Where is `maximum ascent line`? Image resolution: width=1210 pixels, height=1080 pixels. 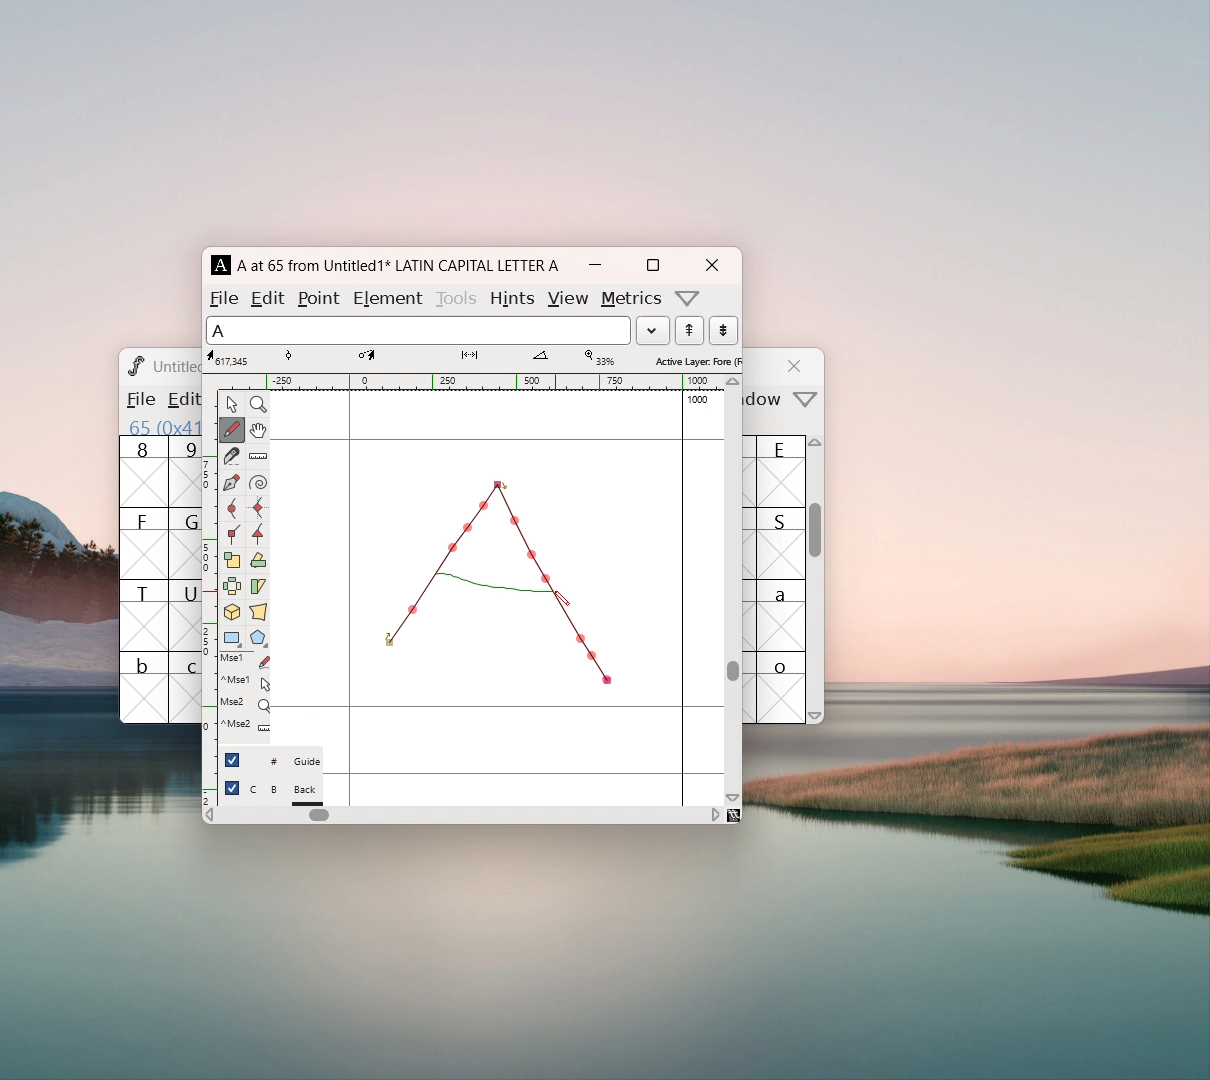 maximum ascent line is located at coordinates (497, 440).